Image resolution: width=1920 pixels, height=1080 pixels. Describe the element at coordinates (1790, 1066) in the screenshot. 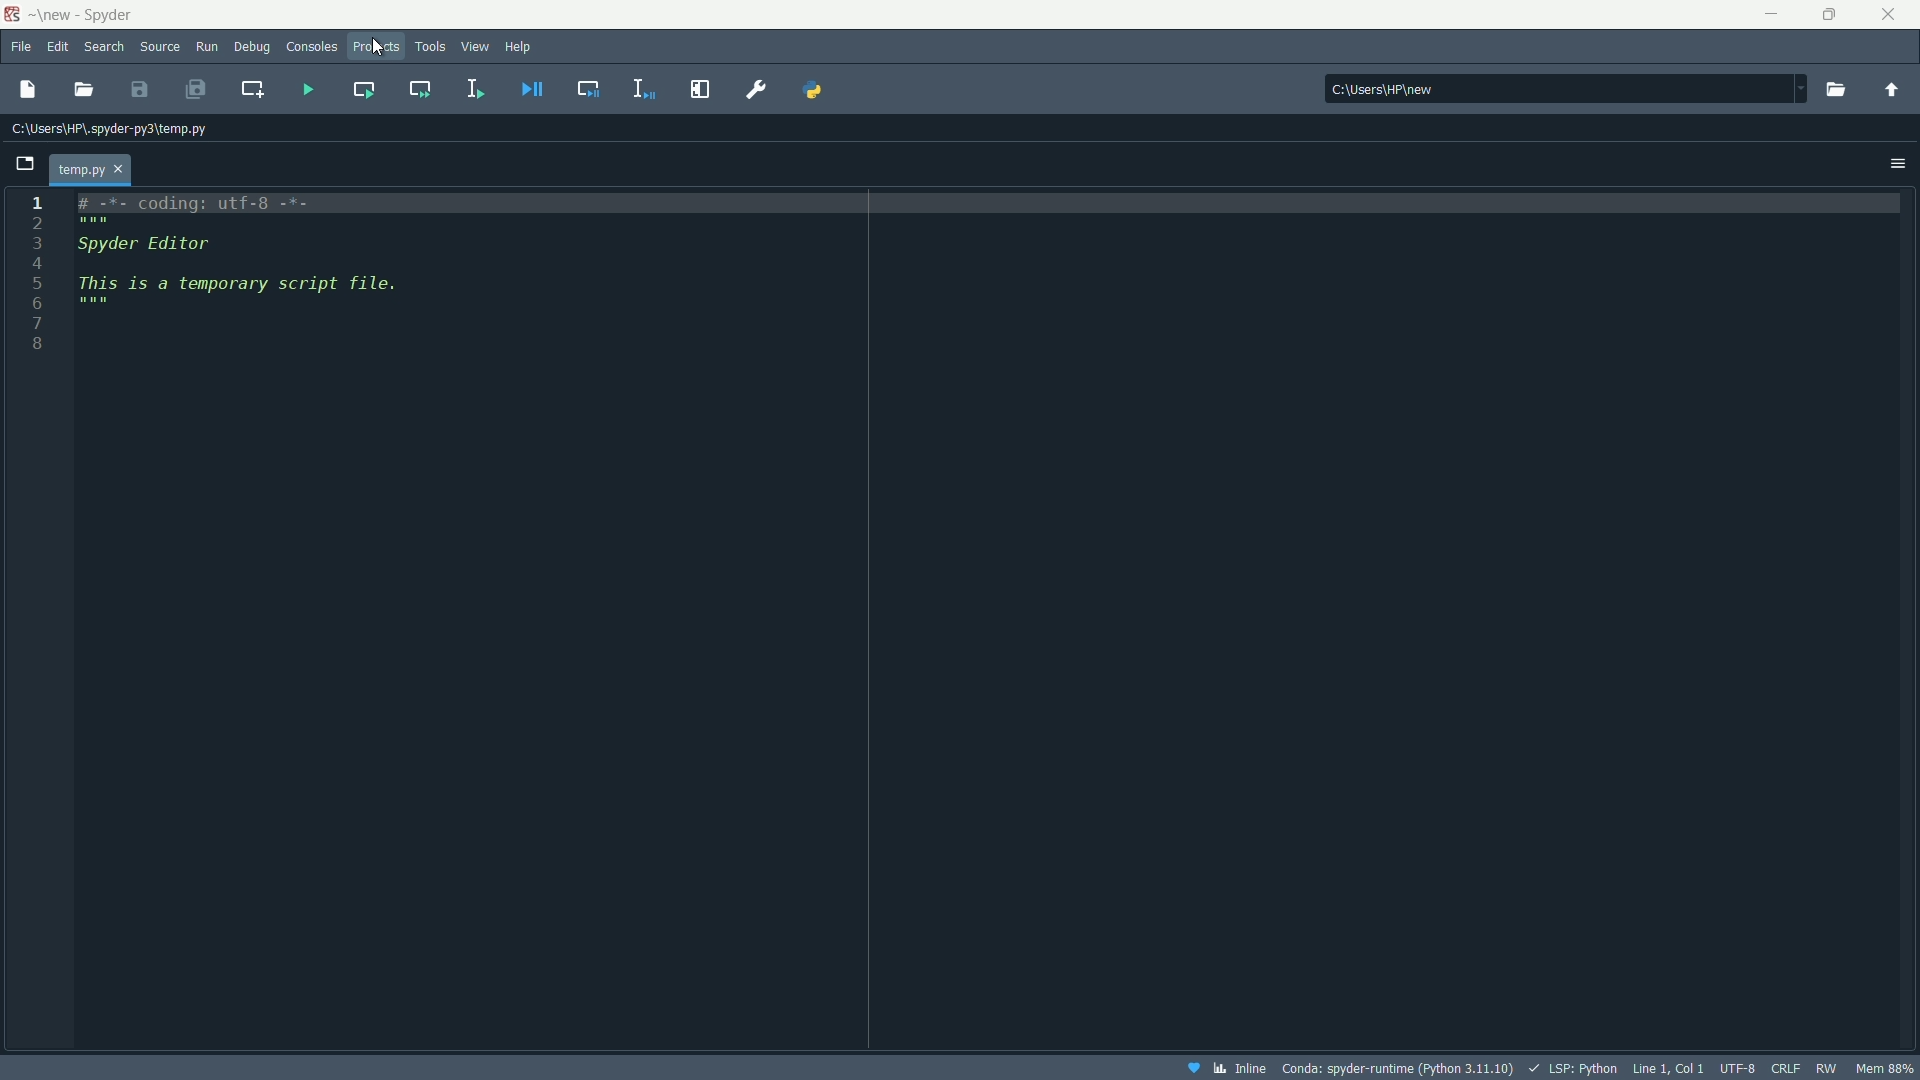

I see `crlf` at that location.